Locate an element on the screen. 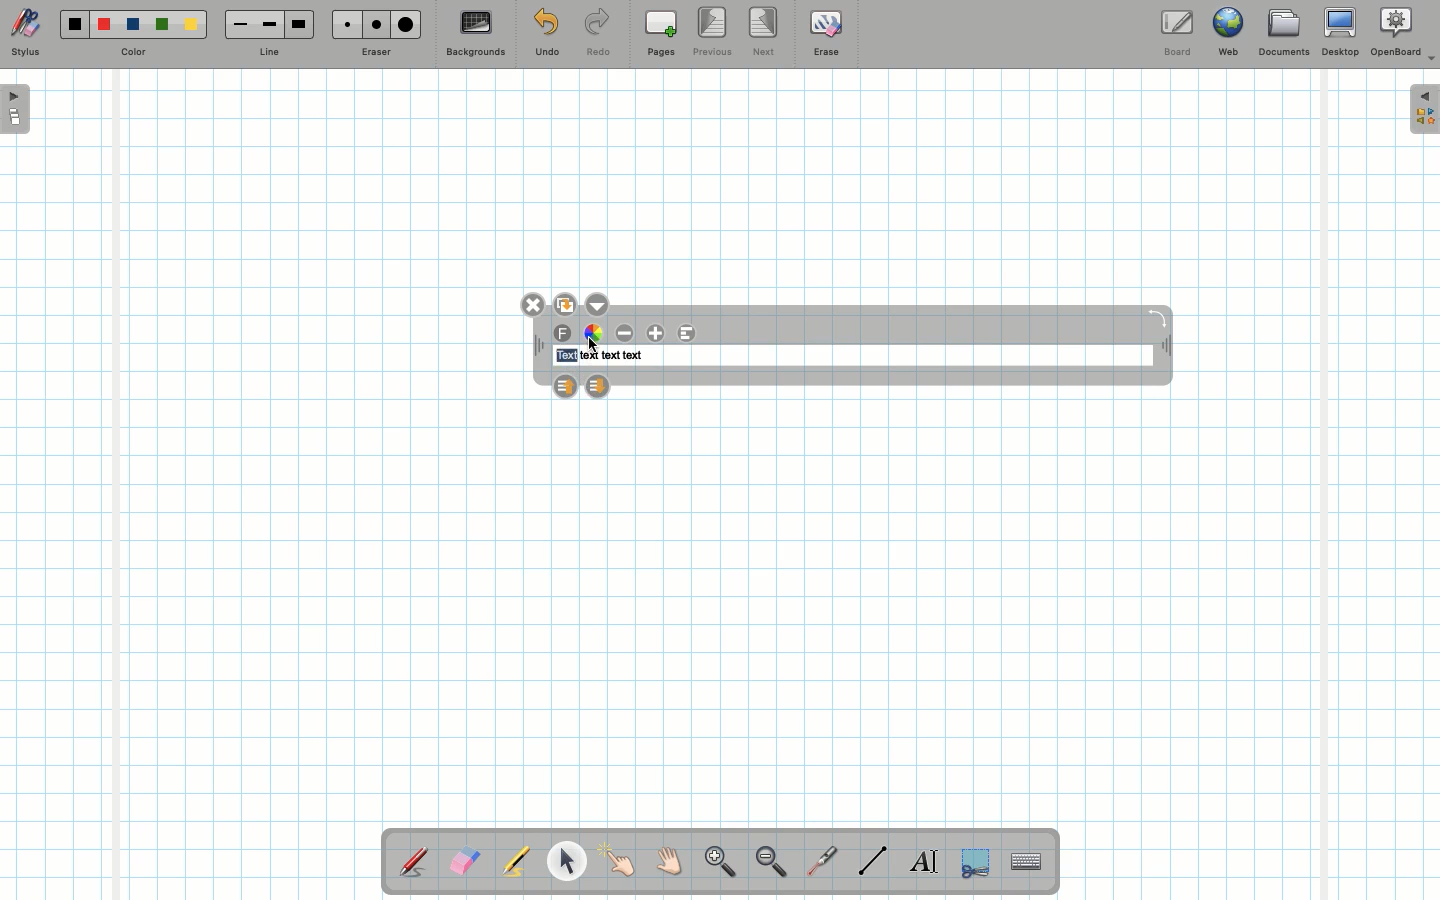 This screenshot has width=1440, height=900. Decrease font size is located at coordinates (626, 333).